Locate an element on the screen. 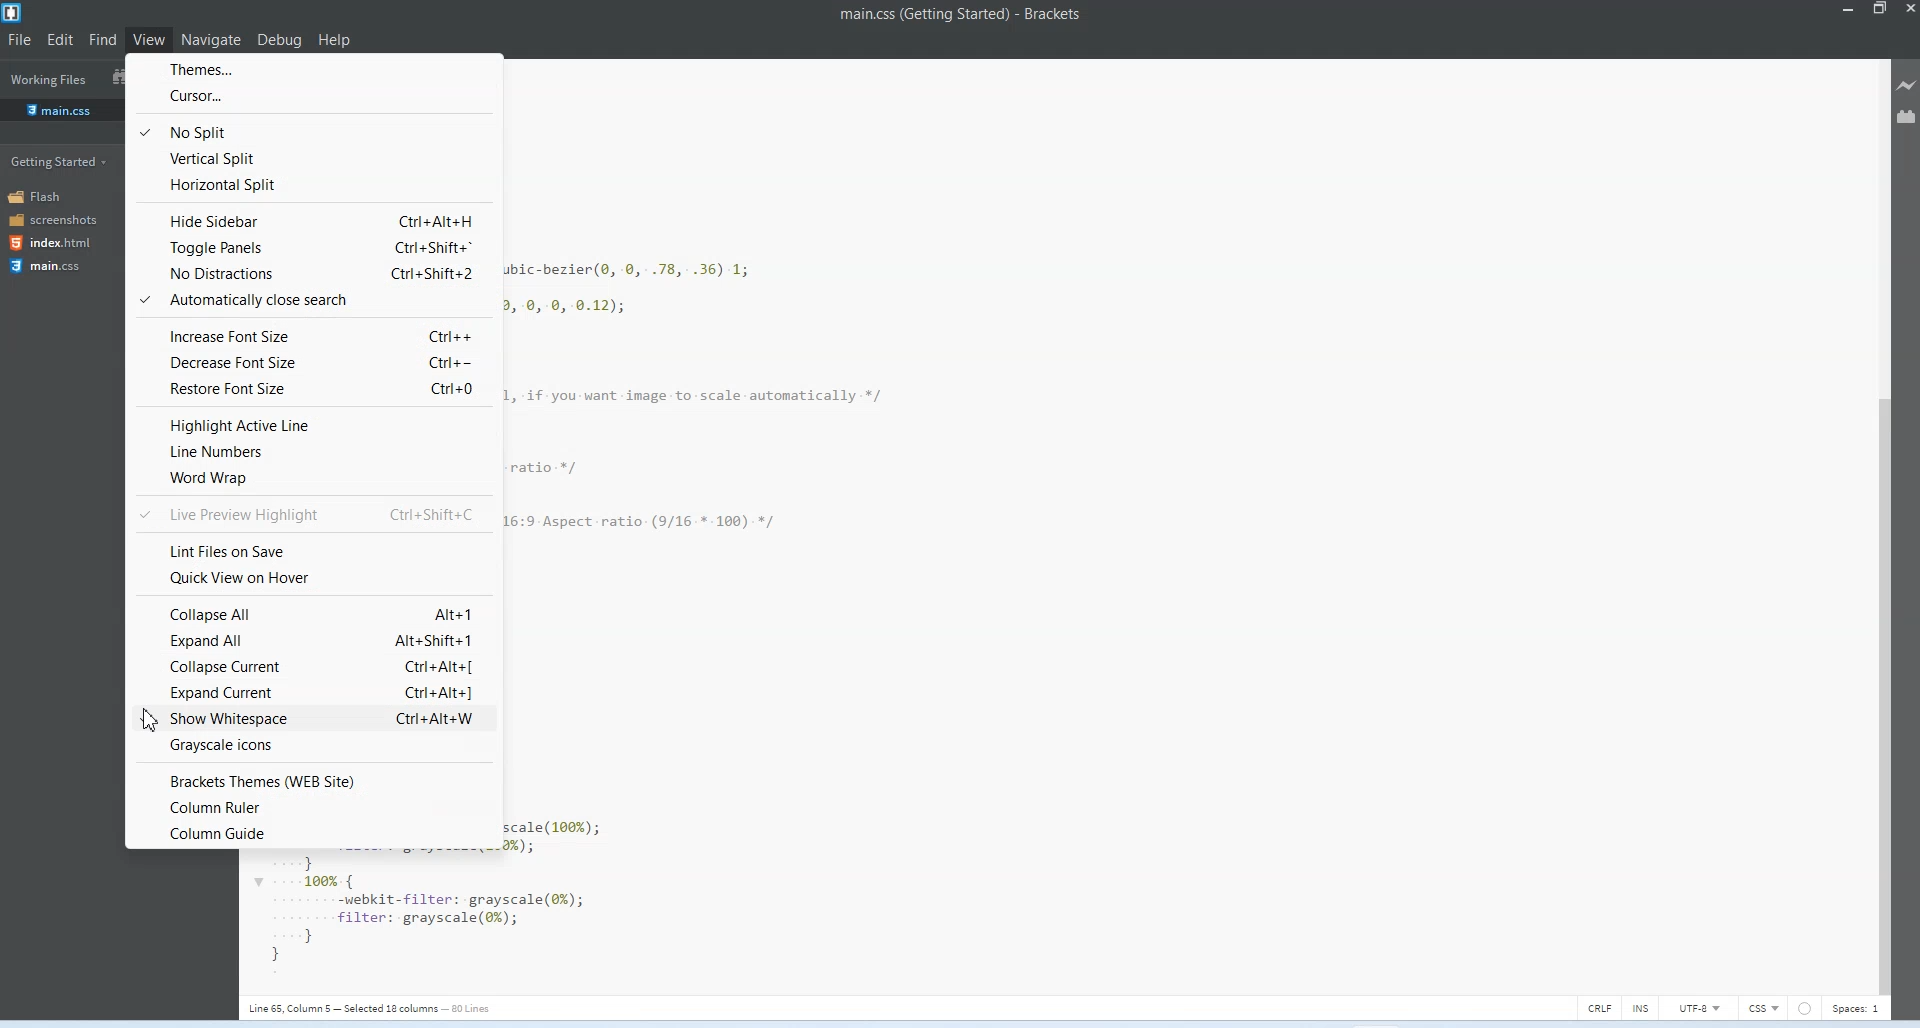 The image size is (1920, 1028). Automatically close search is located at coordinates (311, 301).